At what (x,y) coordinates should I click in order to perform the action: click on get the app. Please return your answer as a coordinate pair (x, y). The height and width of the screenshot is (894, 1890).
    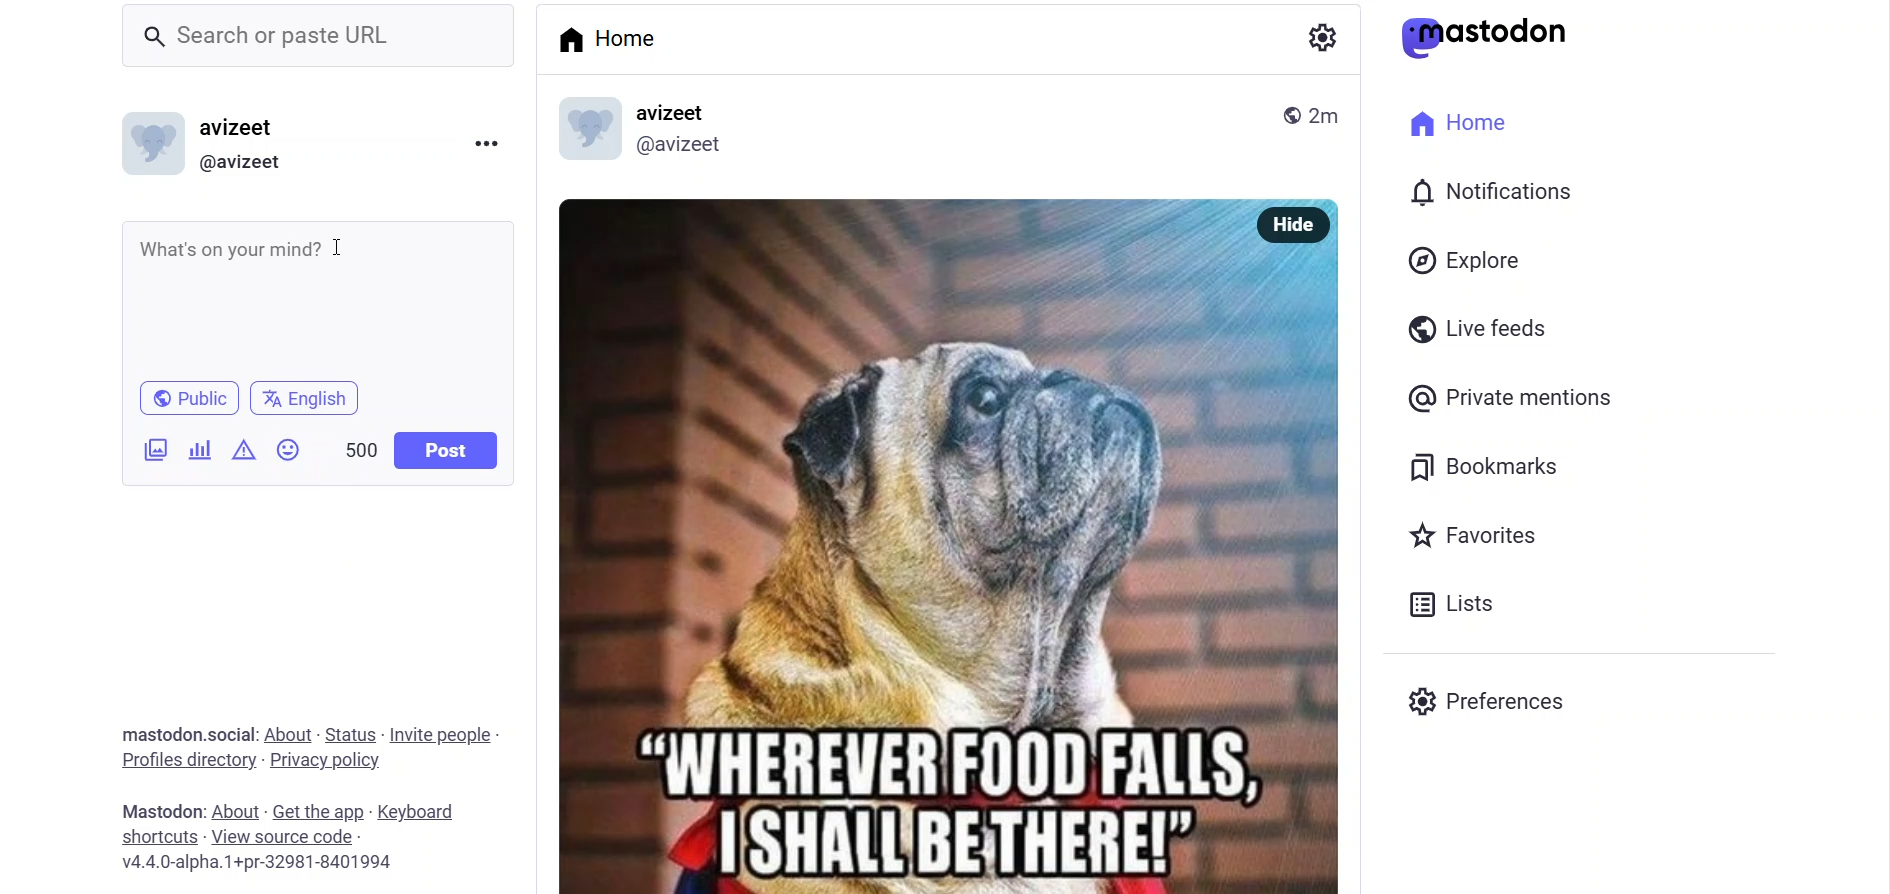
    Looking at the image, I should click on (315, 810).